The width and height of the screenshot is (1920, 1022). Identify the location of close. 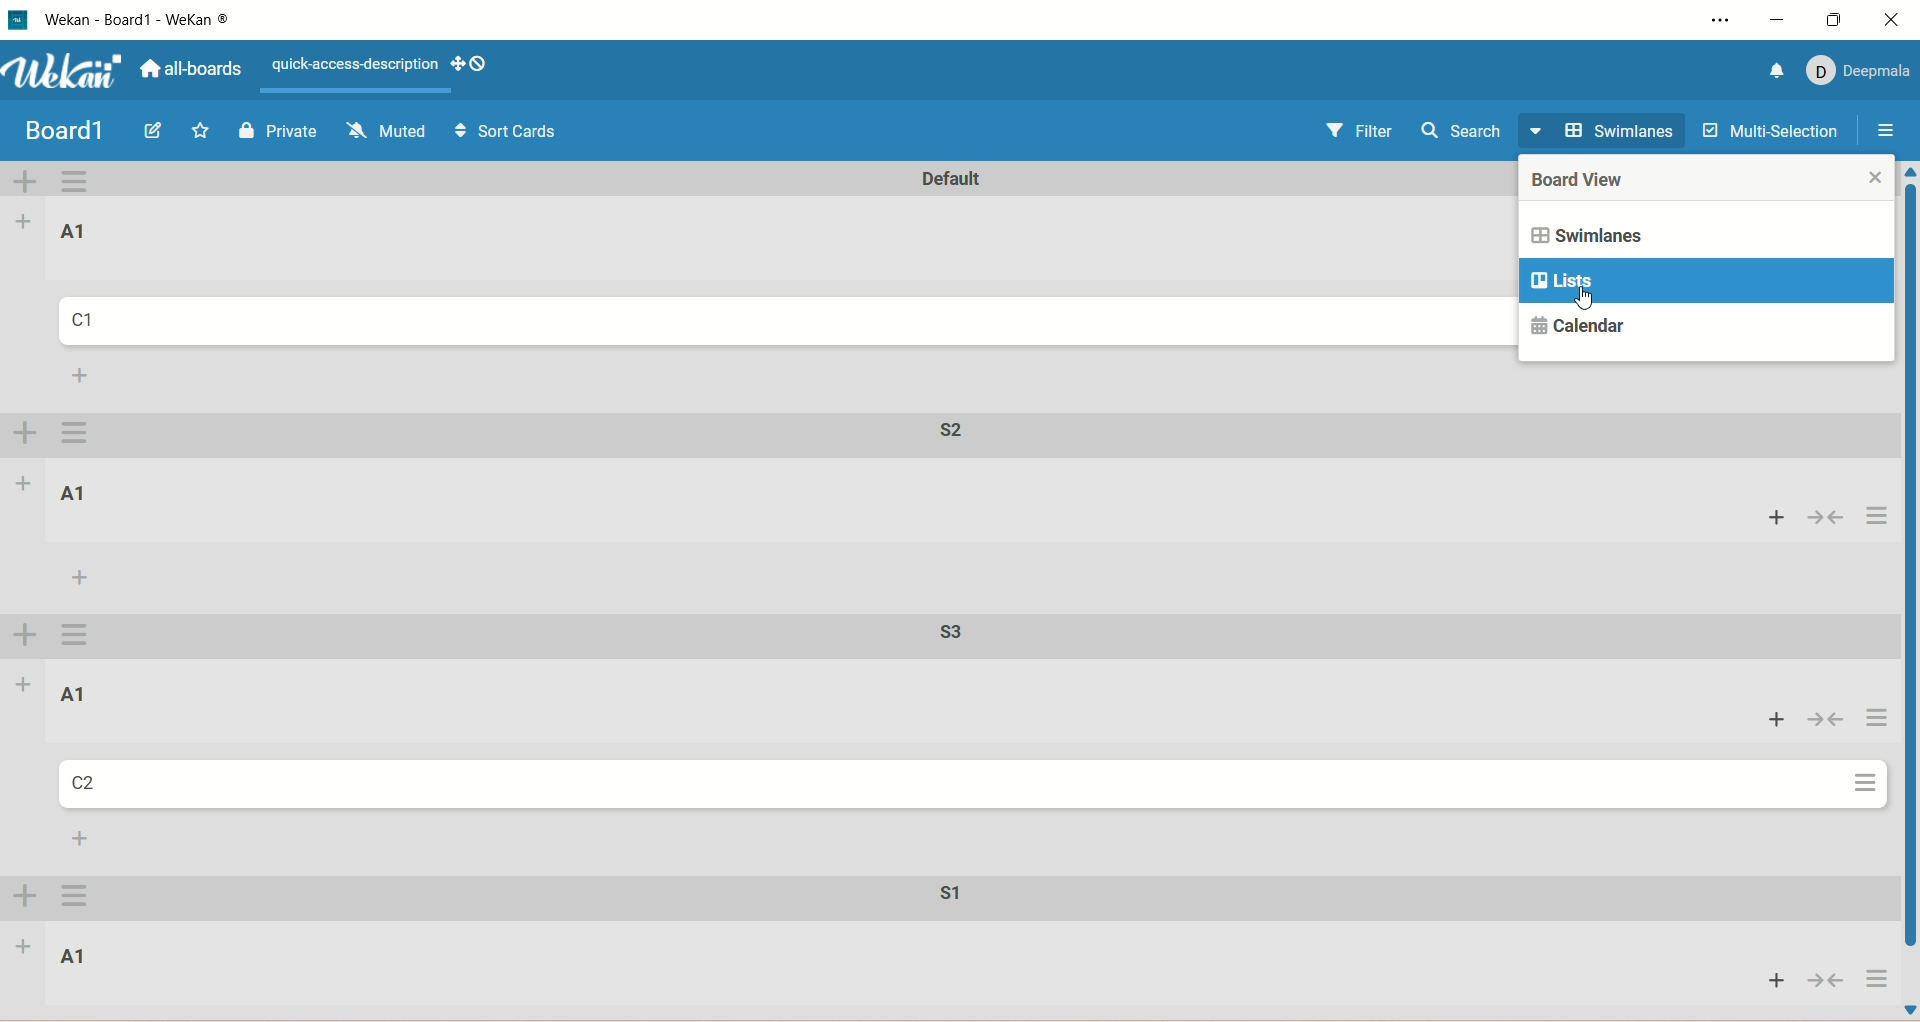
(1895, 19).